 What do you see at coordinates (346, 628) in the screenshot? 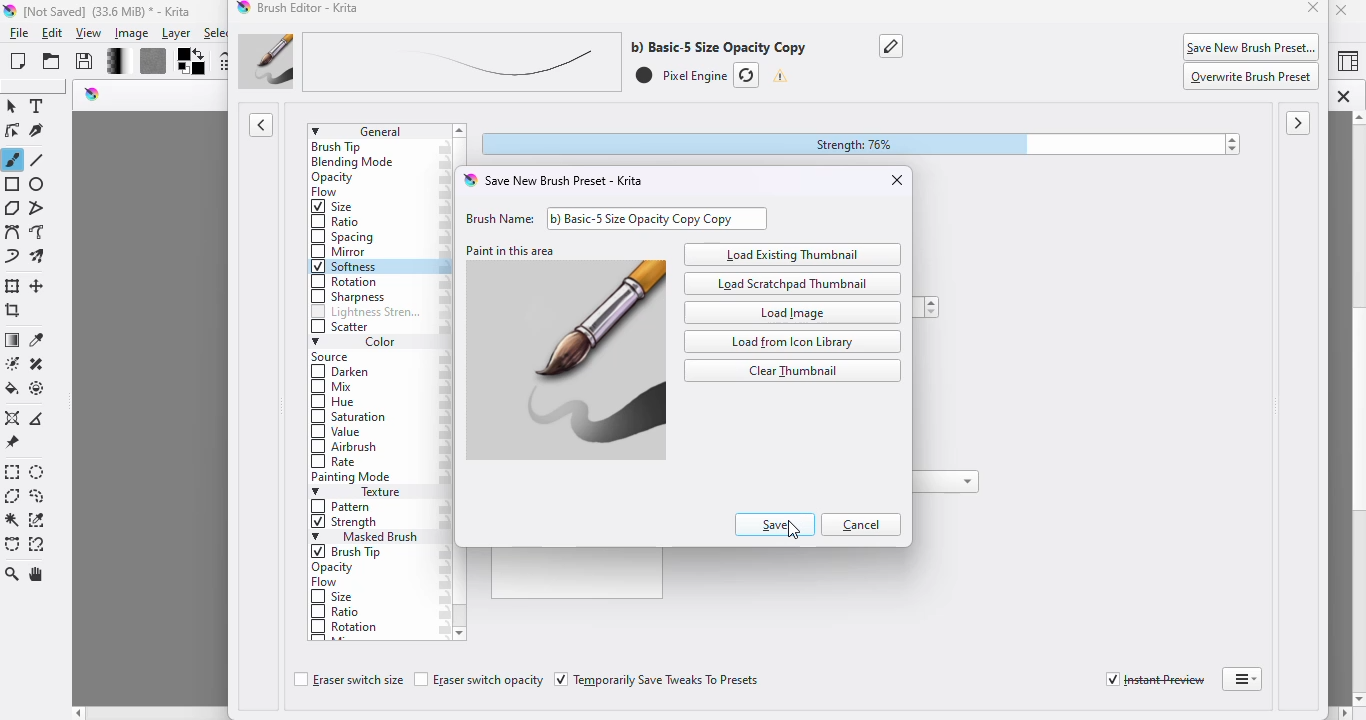
I see `rotation` at bounding box center [346, 628].